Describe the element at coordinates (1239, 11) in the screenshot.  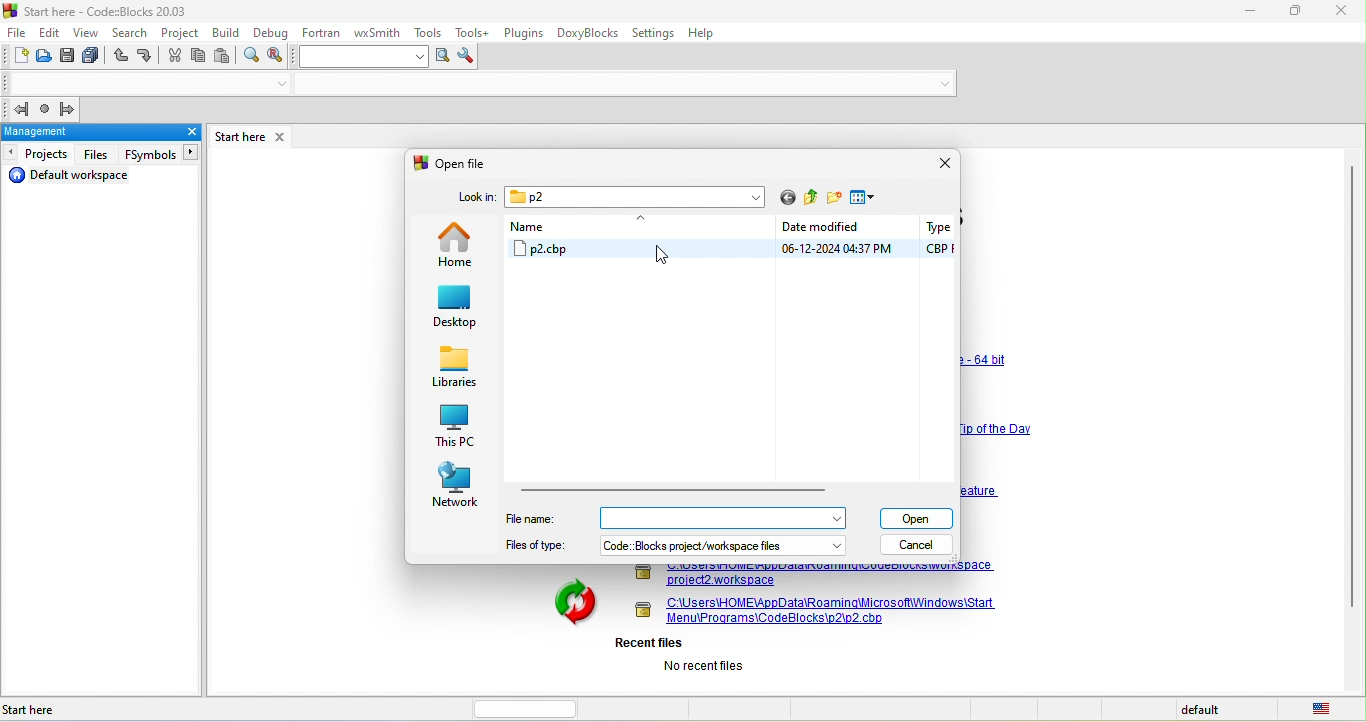
I see `minimize` at that location.